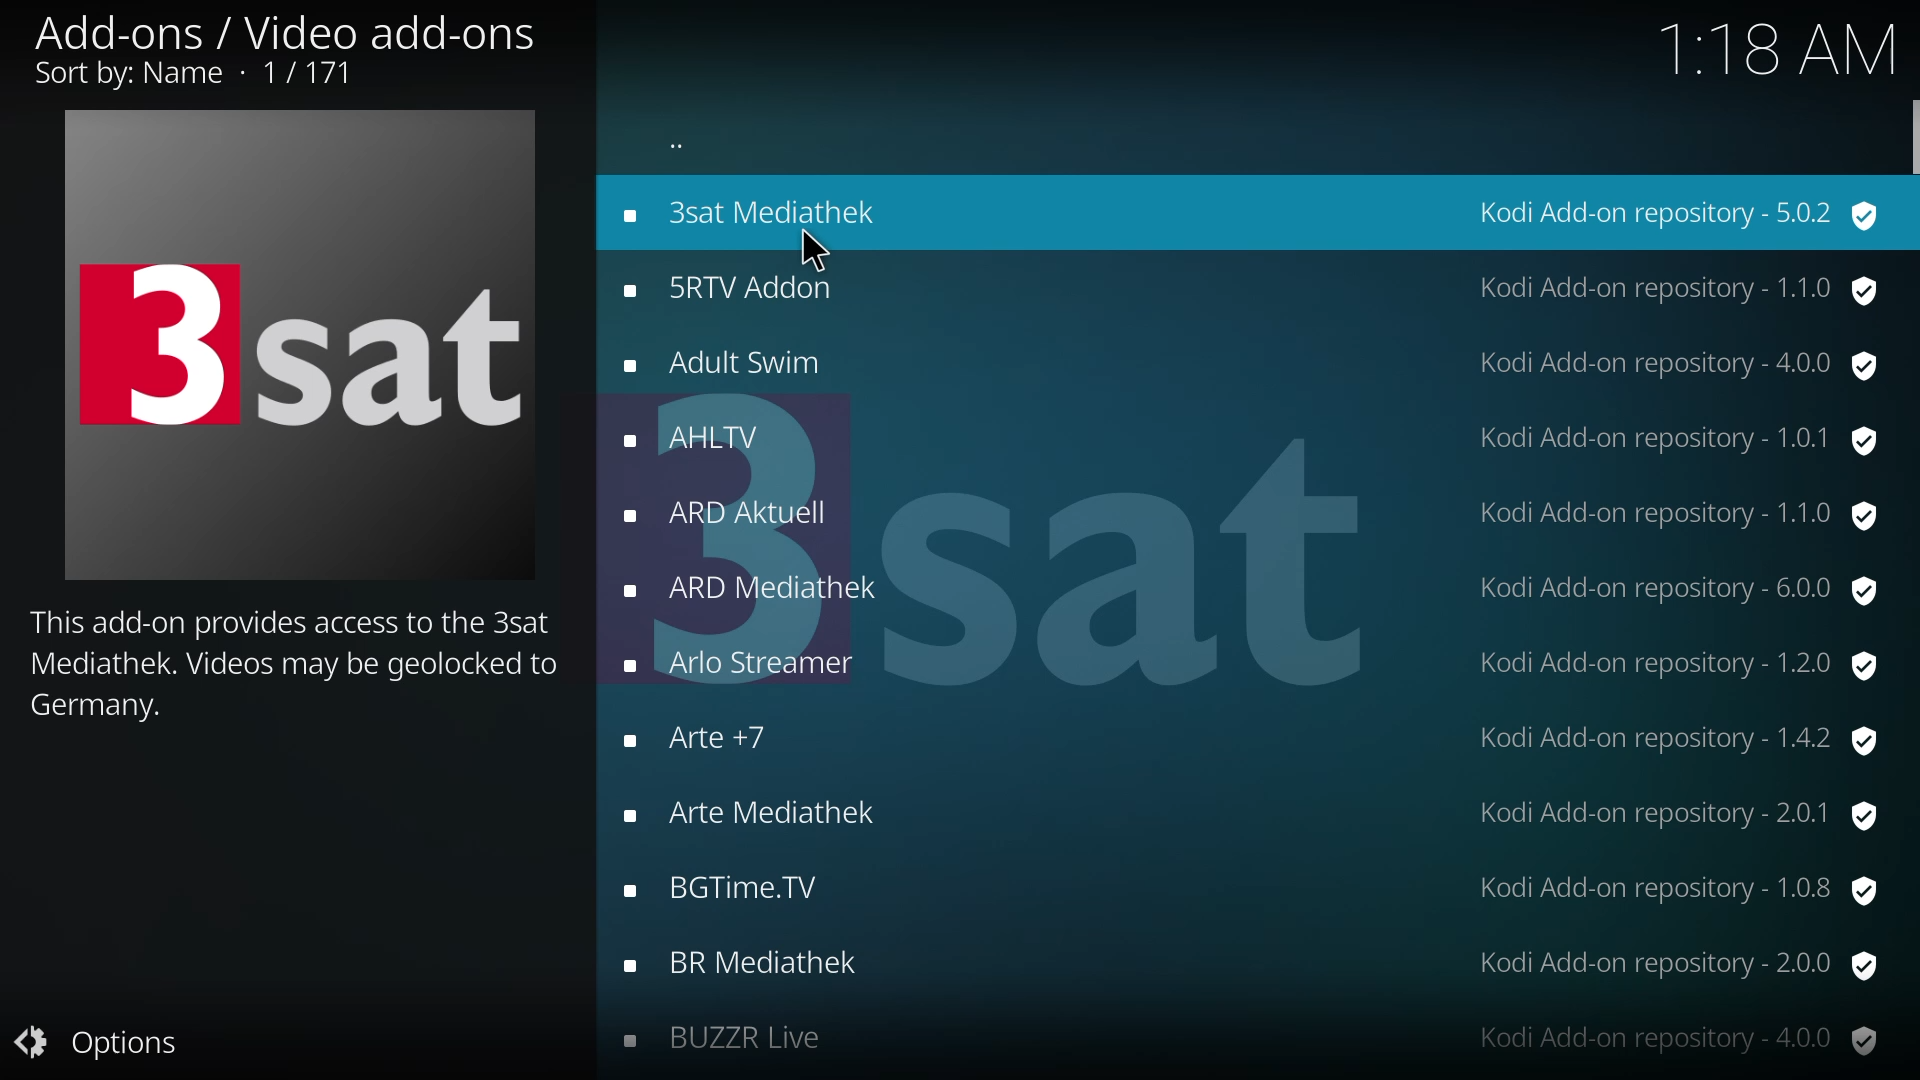 The height and width of the screenshot is (1080, 1920). What do you see at coordinates (729, 289) in the screenshot?
I see `add-ons` at bounding box center [729, 289].